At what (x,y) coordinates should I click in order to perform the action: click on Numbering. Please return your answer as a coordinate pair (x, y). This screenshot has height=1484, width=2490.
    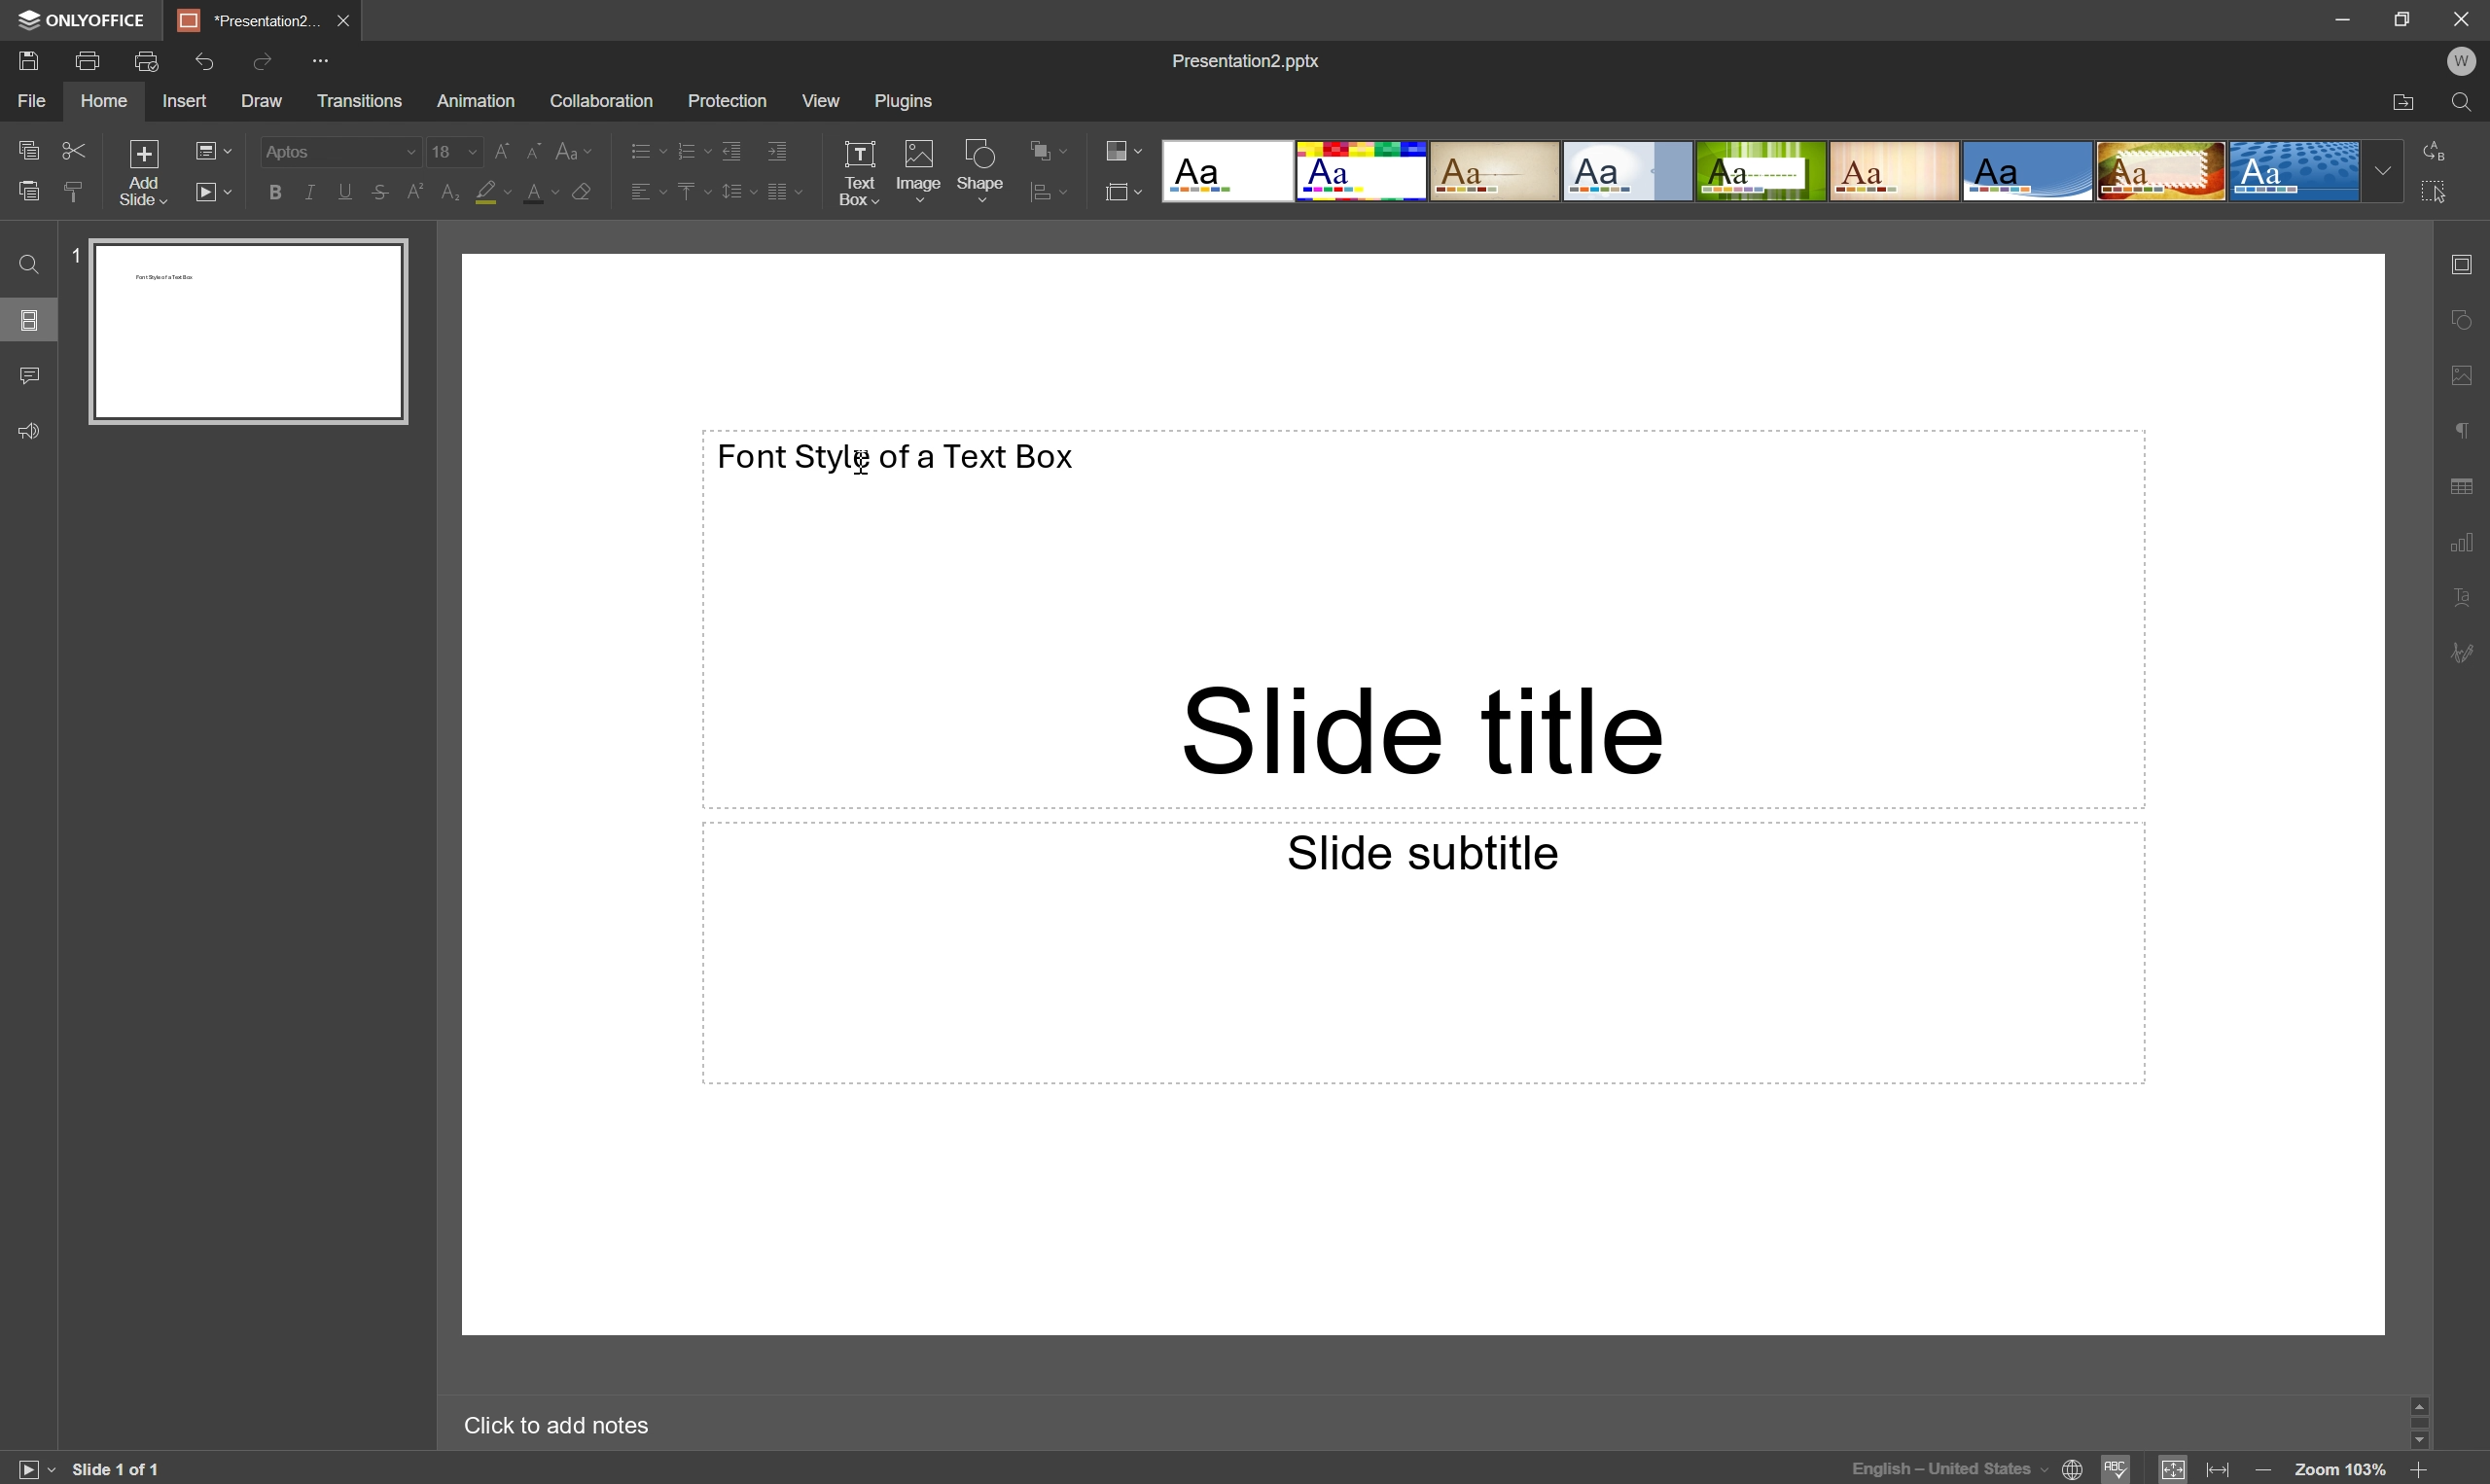
    Looking at the image, I should click on (688, 145).